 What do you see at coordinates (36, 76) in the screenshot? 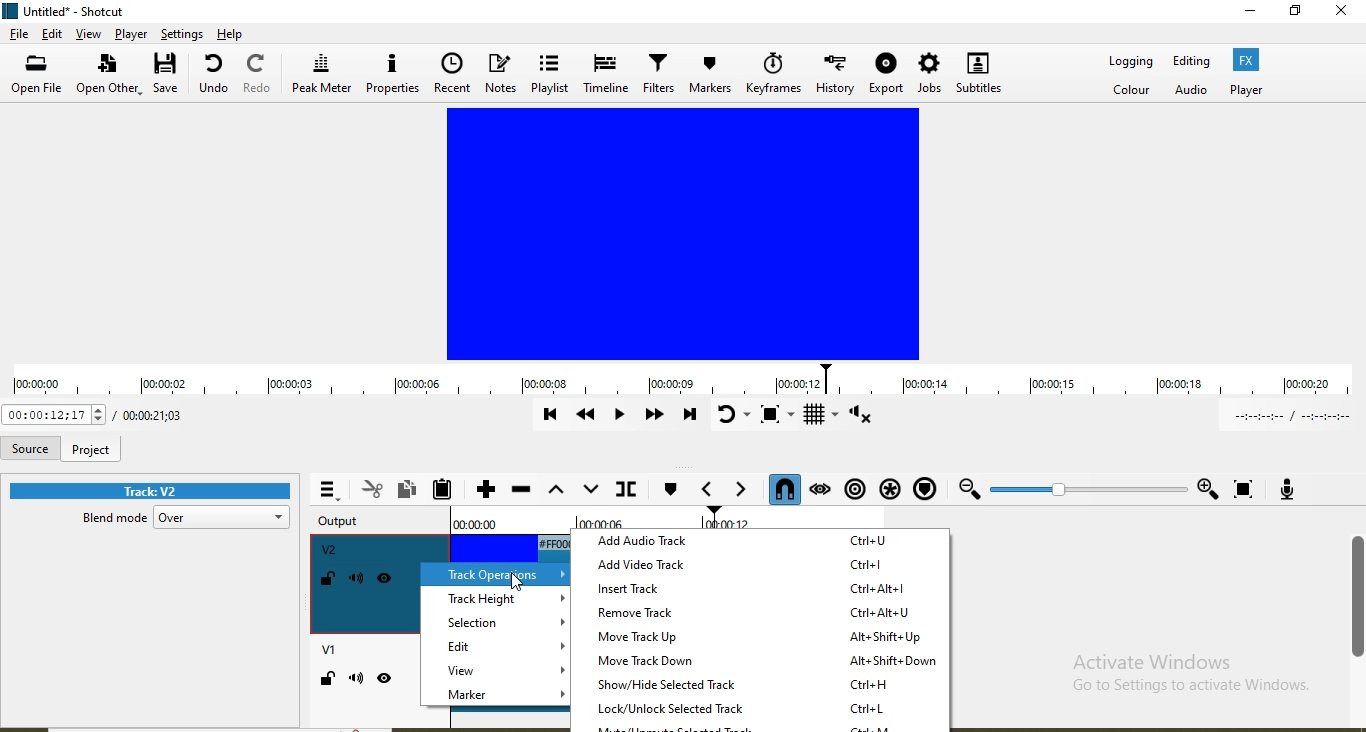
I see `open file` at bounding box center [36, 76].